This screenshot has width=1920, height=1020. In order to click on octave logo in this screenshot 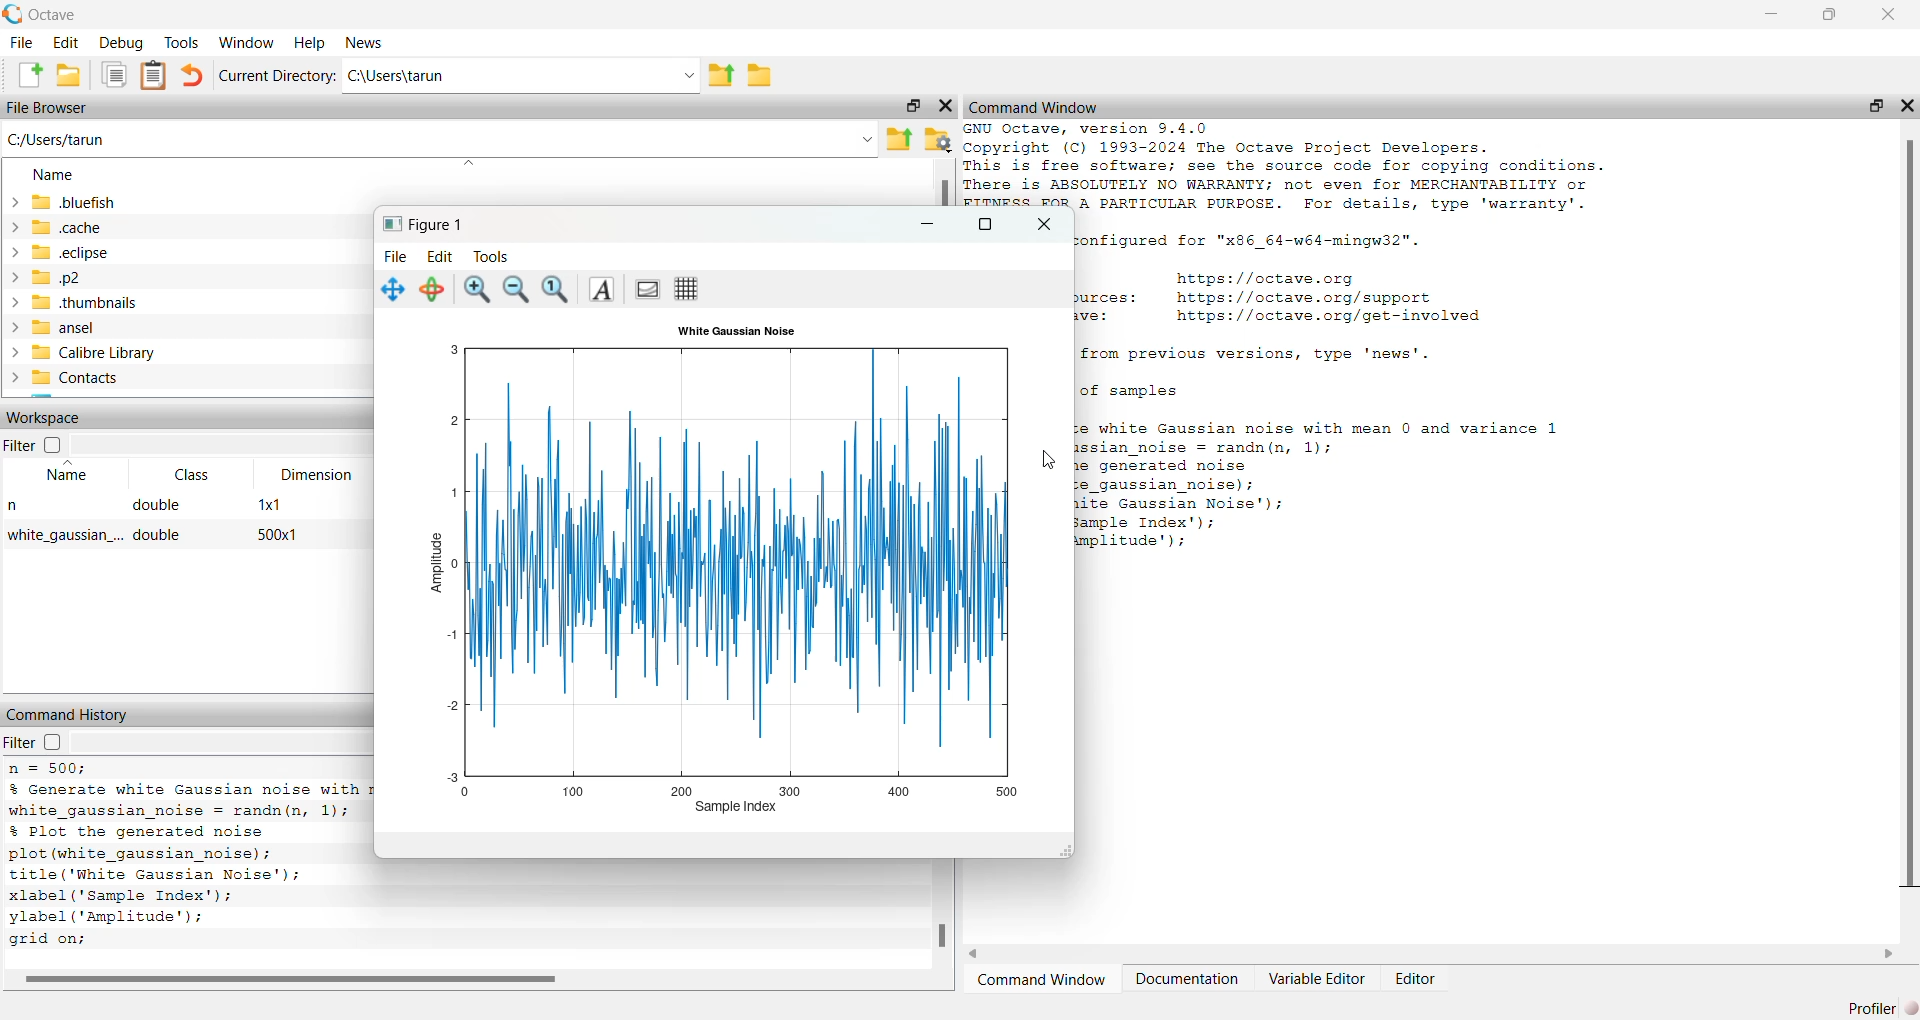, I will do `click(12, 14)`.